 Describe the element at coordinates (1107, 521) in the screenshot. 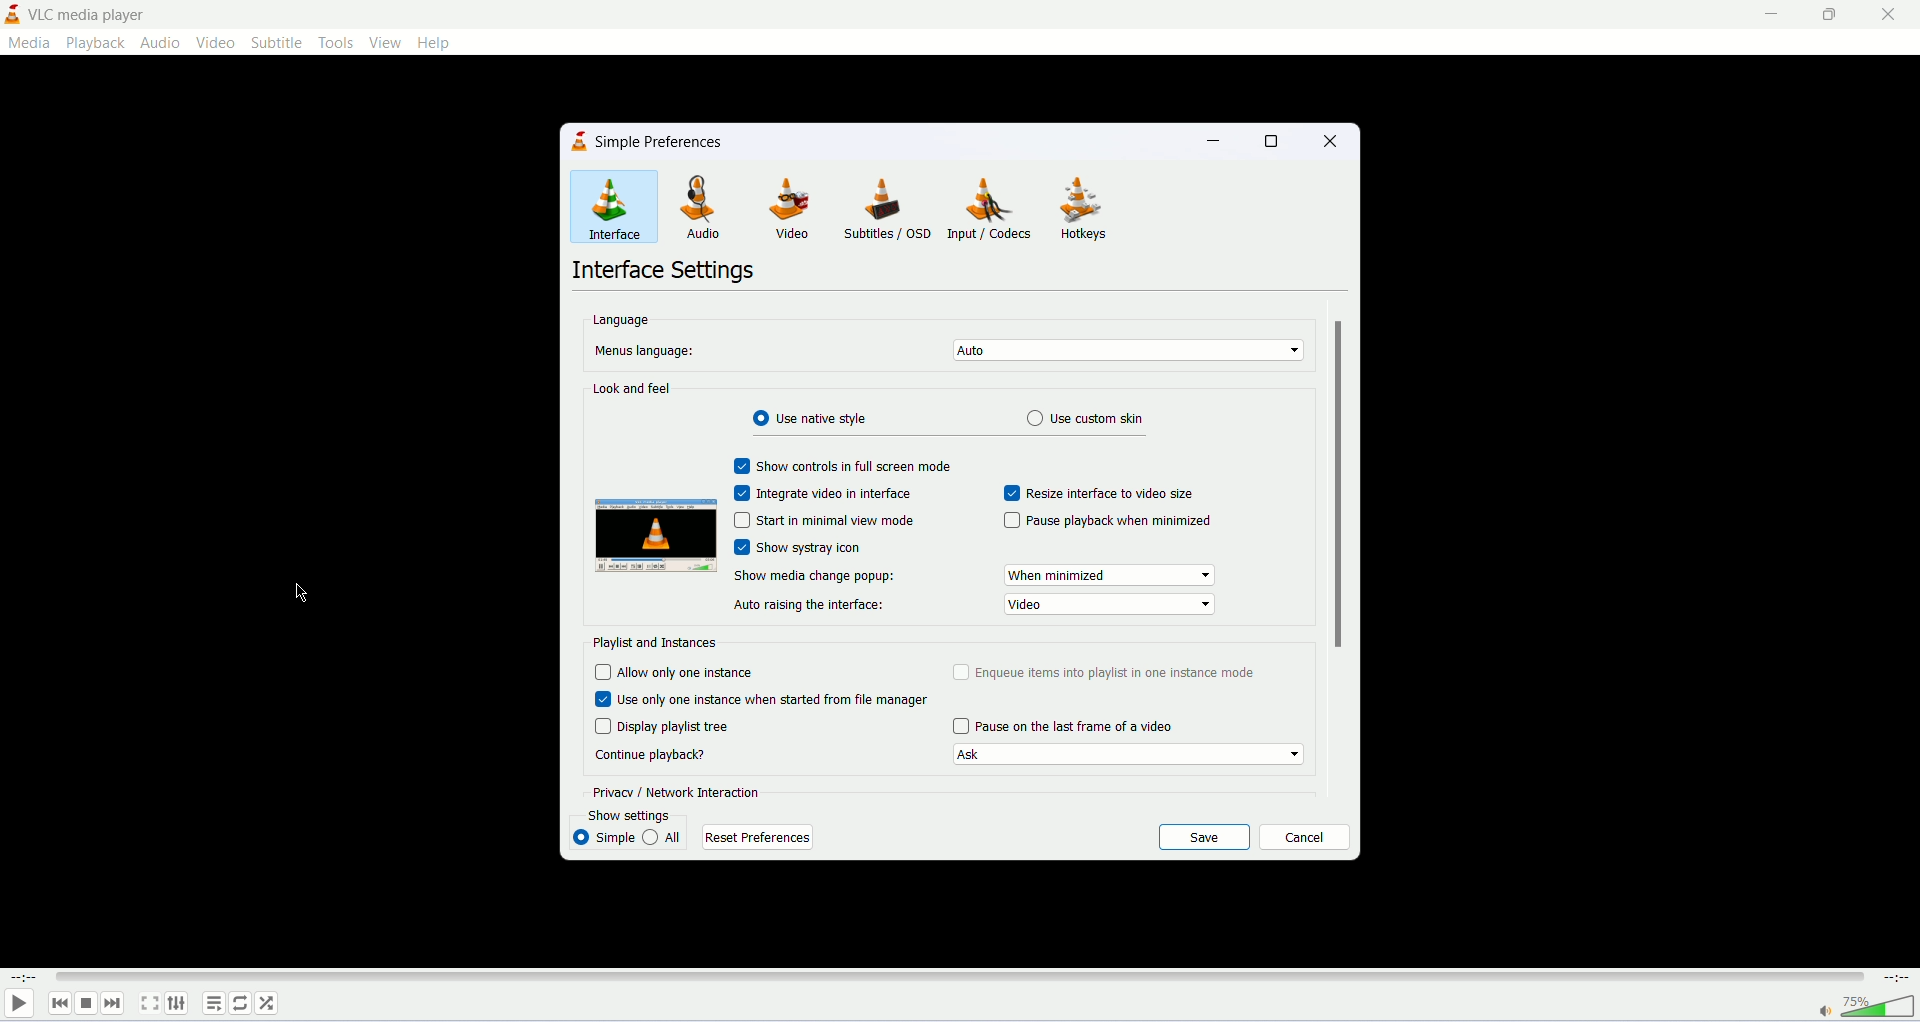

I see `pause playback when minimized` at that location.